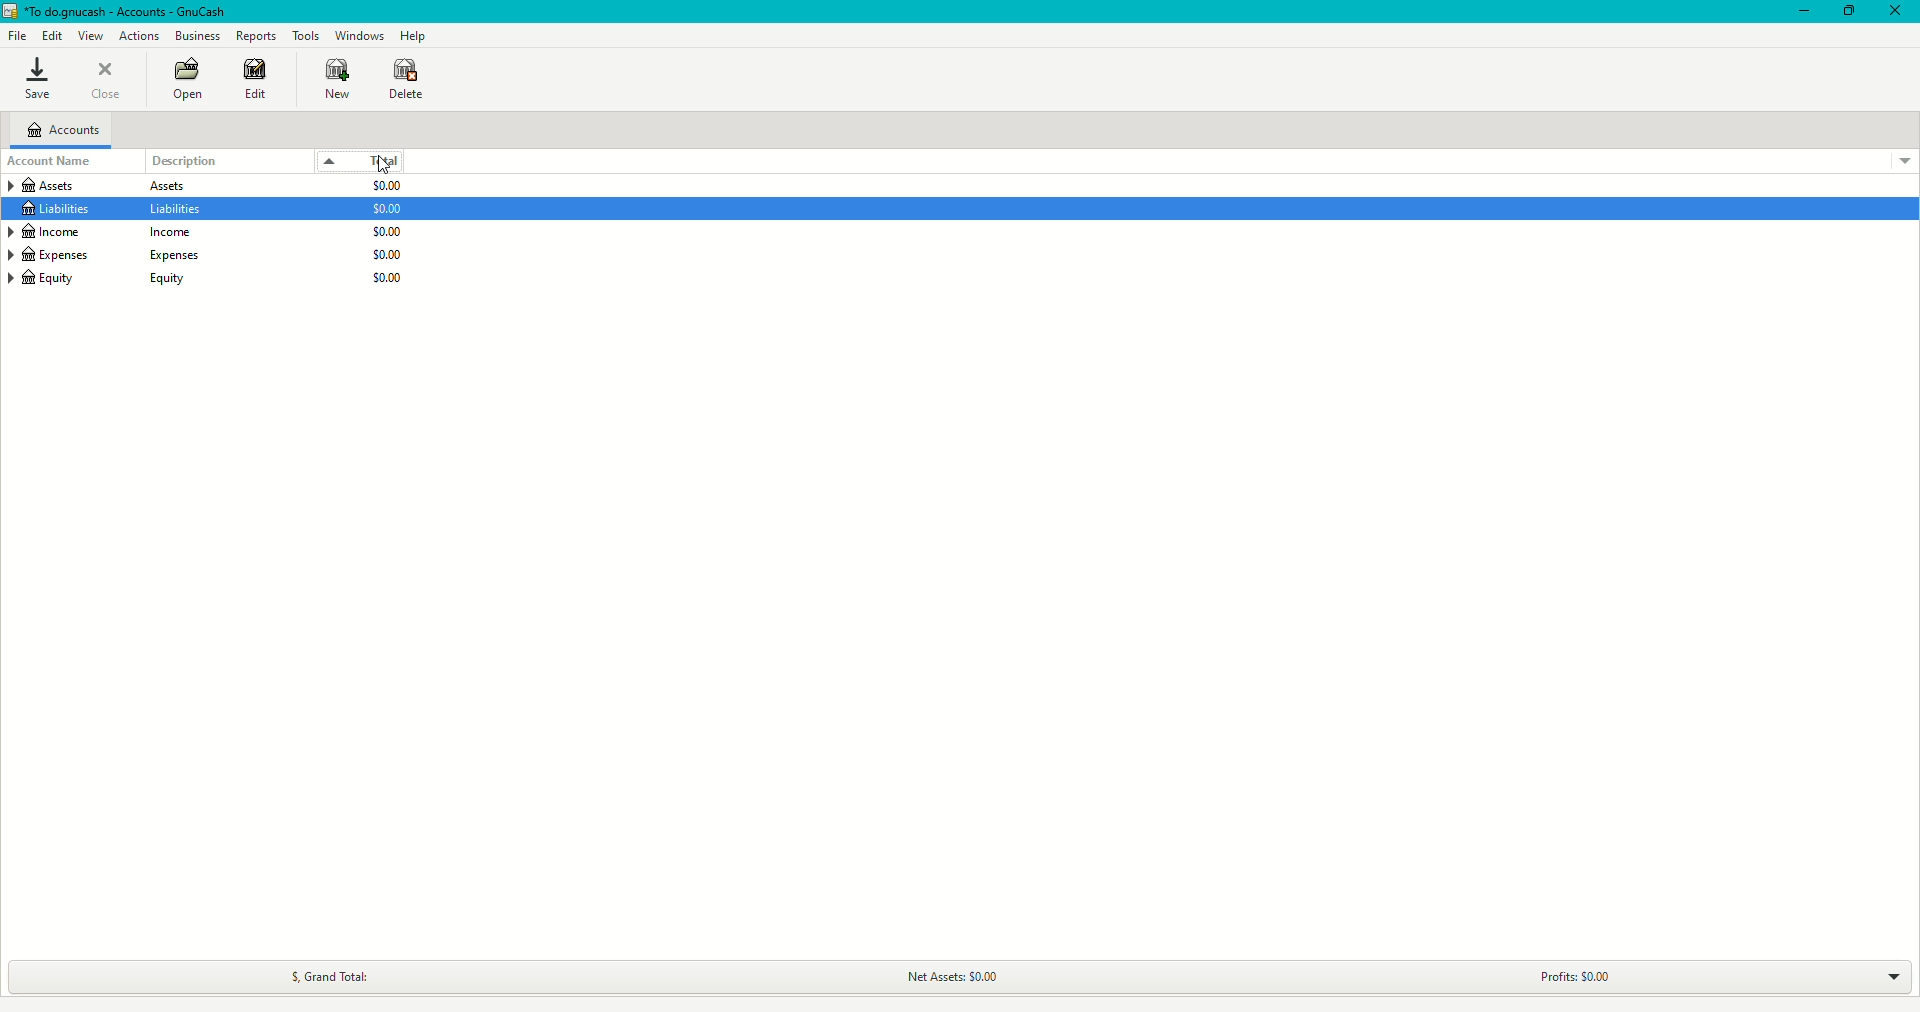 The height and width of the screenshot is (1012, 1920). I want to click on mouse pointer, so click(382, 163).